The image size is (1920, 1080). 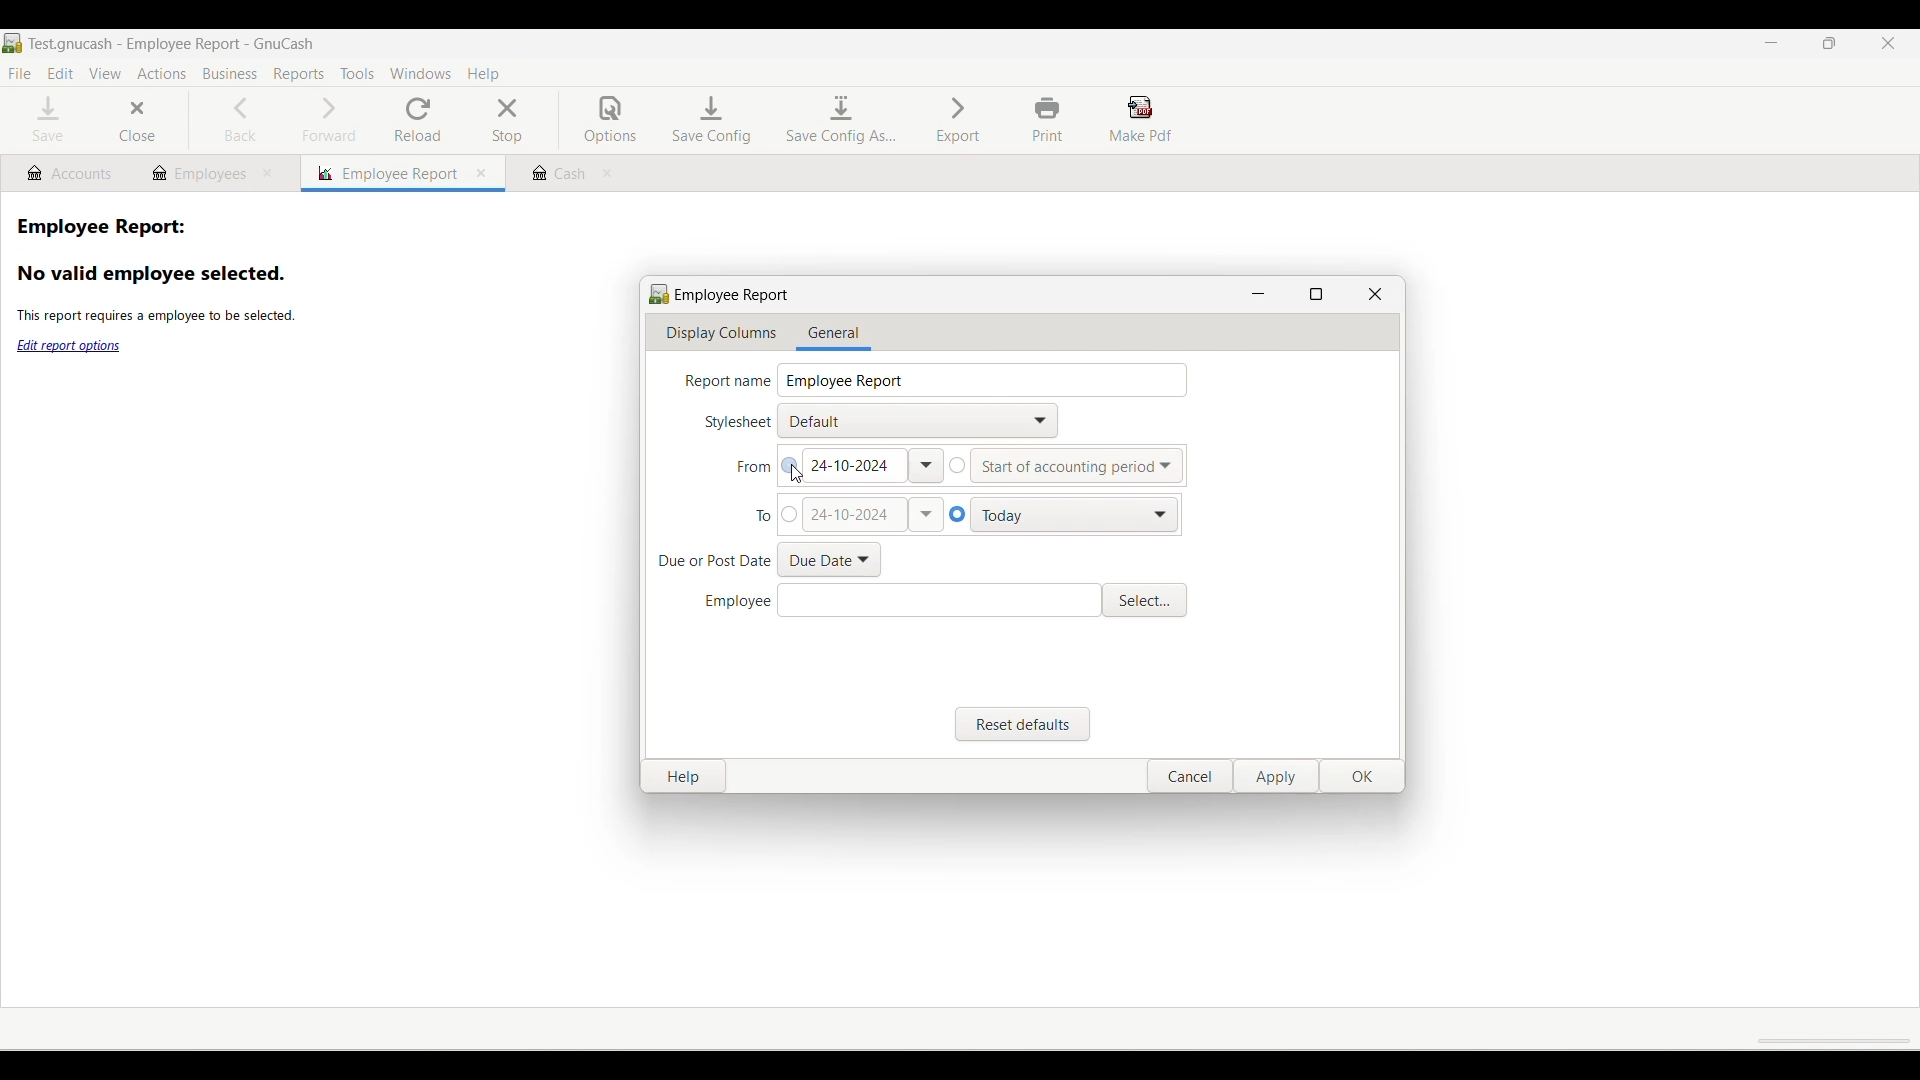 What do you see at coordinates (830, 561) in the screenshot?
I see `Preset due/post date options` at bounding box center [830, 561].